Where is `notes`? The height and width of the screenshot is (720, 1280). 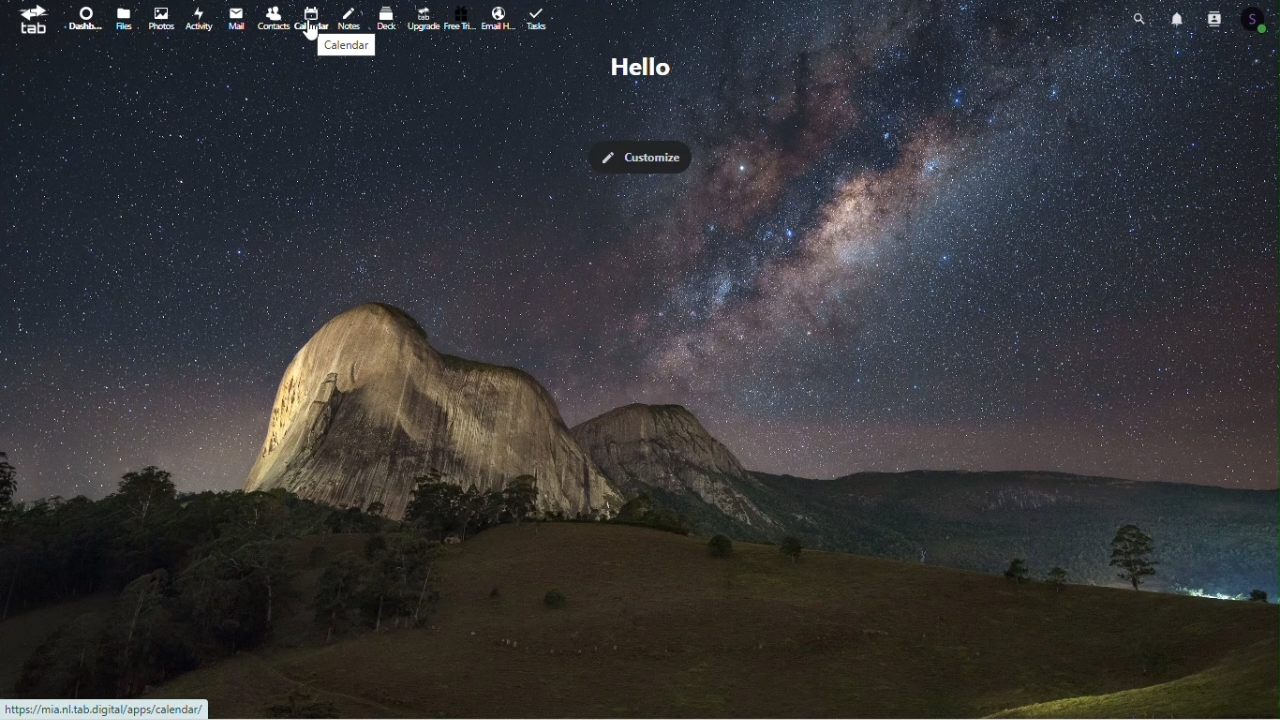
notes is located at coordinates (349, 19).